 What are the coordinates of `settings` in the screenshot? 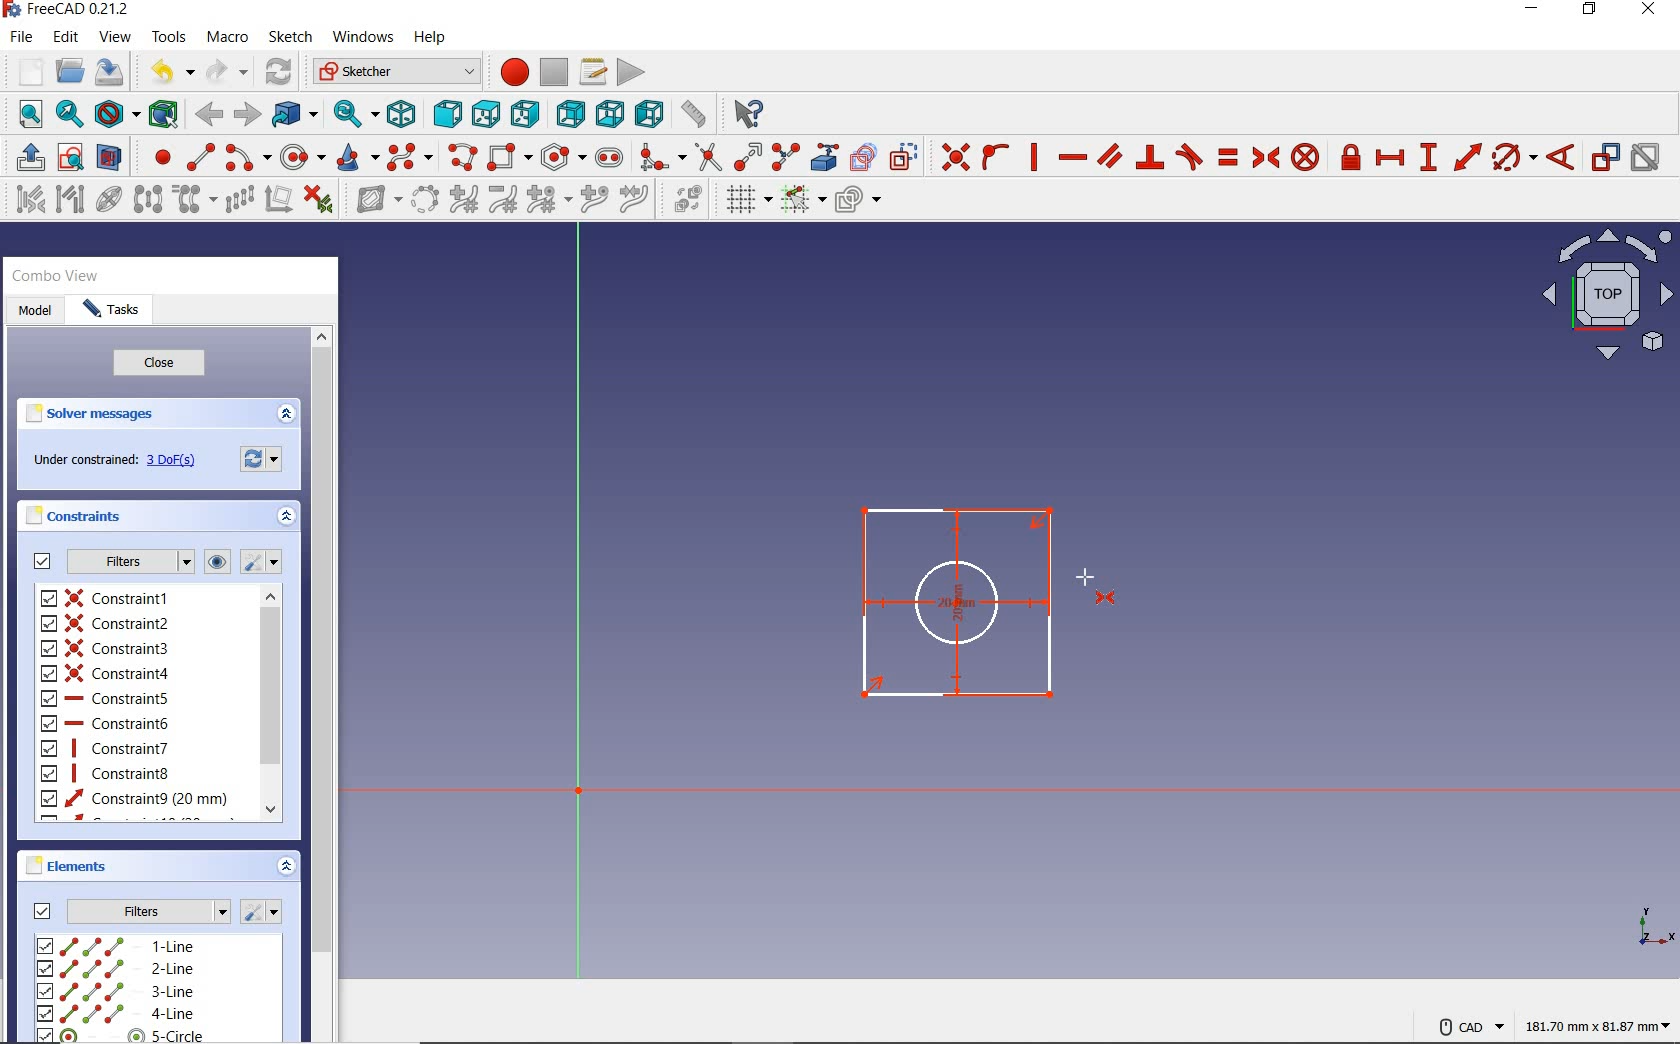 It's located at (265, 910).